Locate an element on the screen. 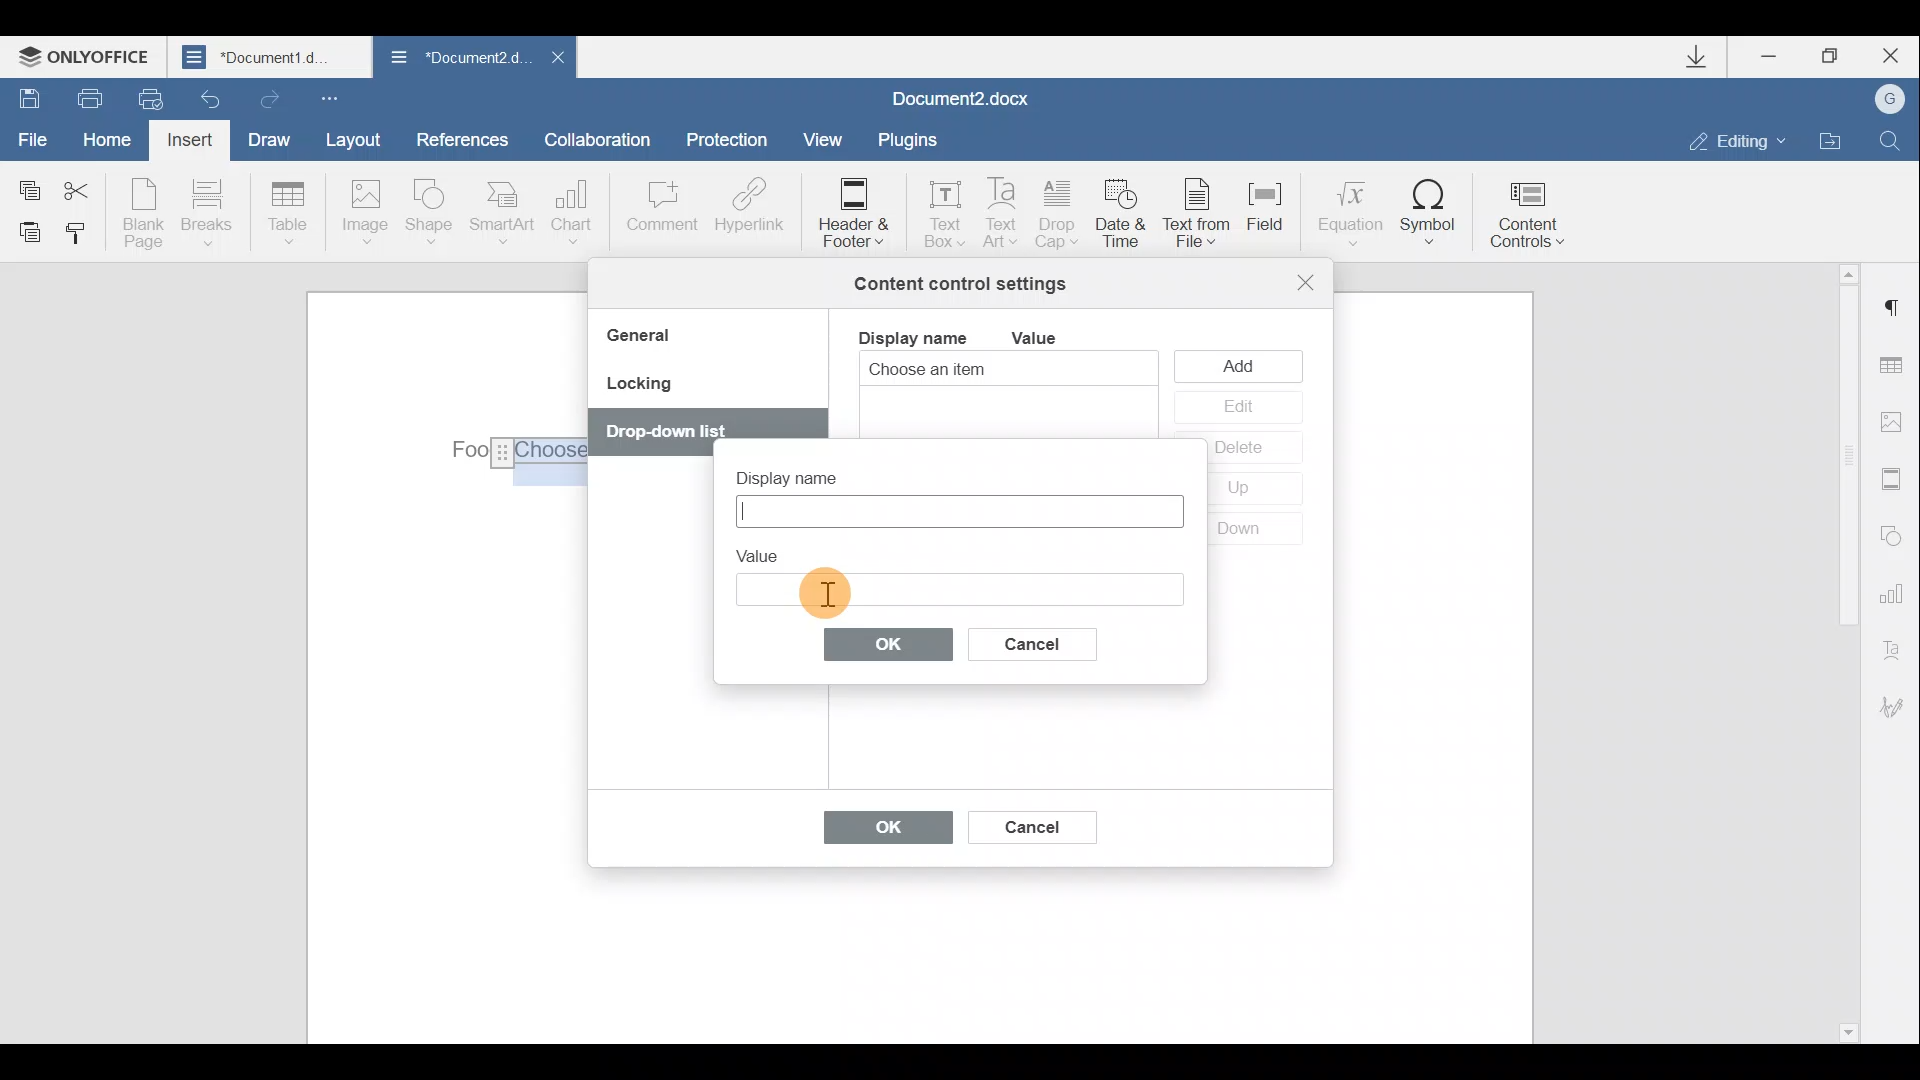 Image resolution: width=1920 pixels, height=1080 pixels. Text from file is located at coordinates (1202, 215).